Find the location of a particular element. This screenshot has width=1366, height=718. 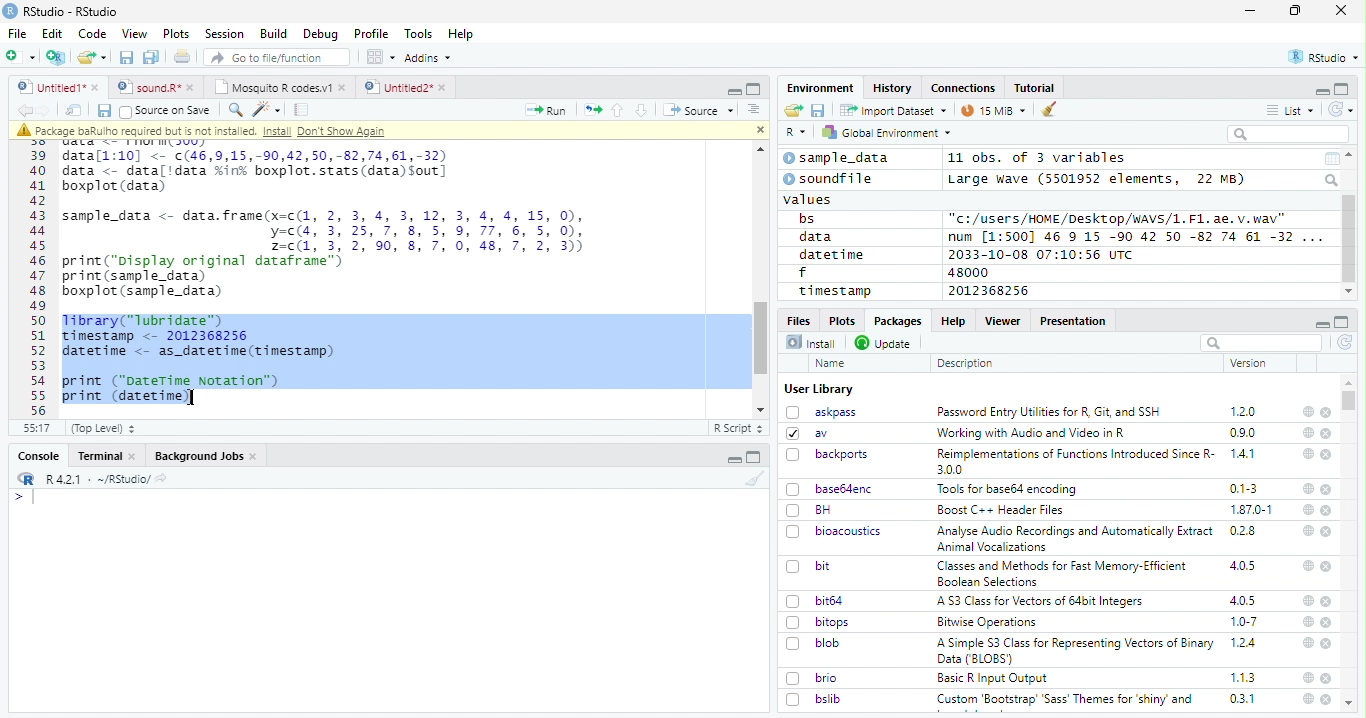

RStudio - RStudio is located at coordinates (71, 11).